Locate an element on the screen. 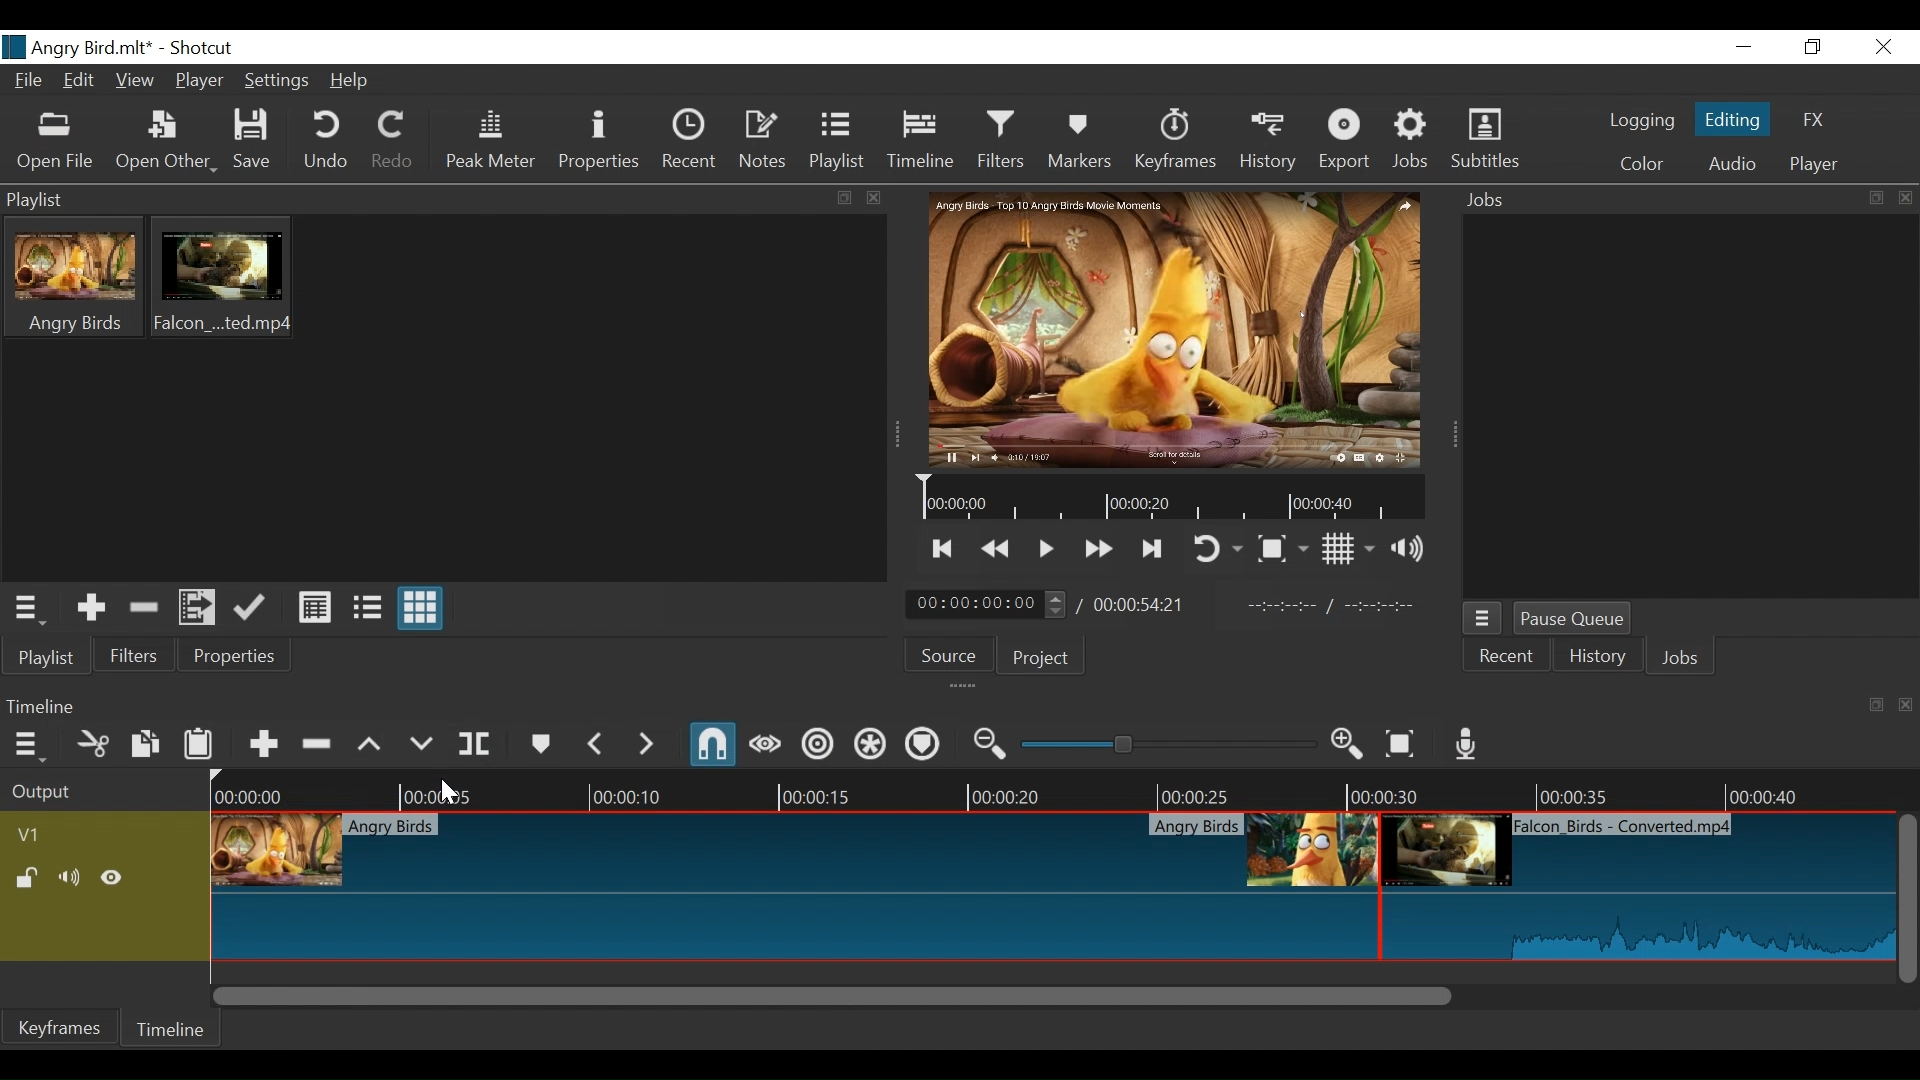  Zoom timeline out is located at coordinates (989, 744).